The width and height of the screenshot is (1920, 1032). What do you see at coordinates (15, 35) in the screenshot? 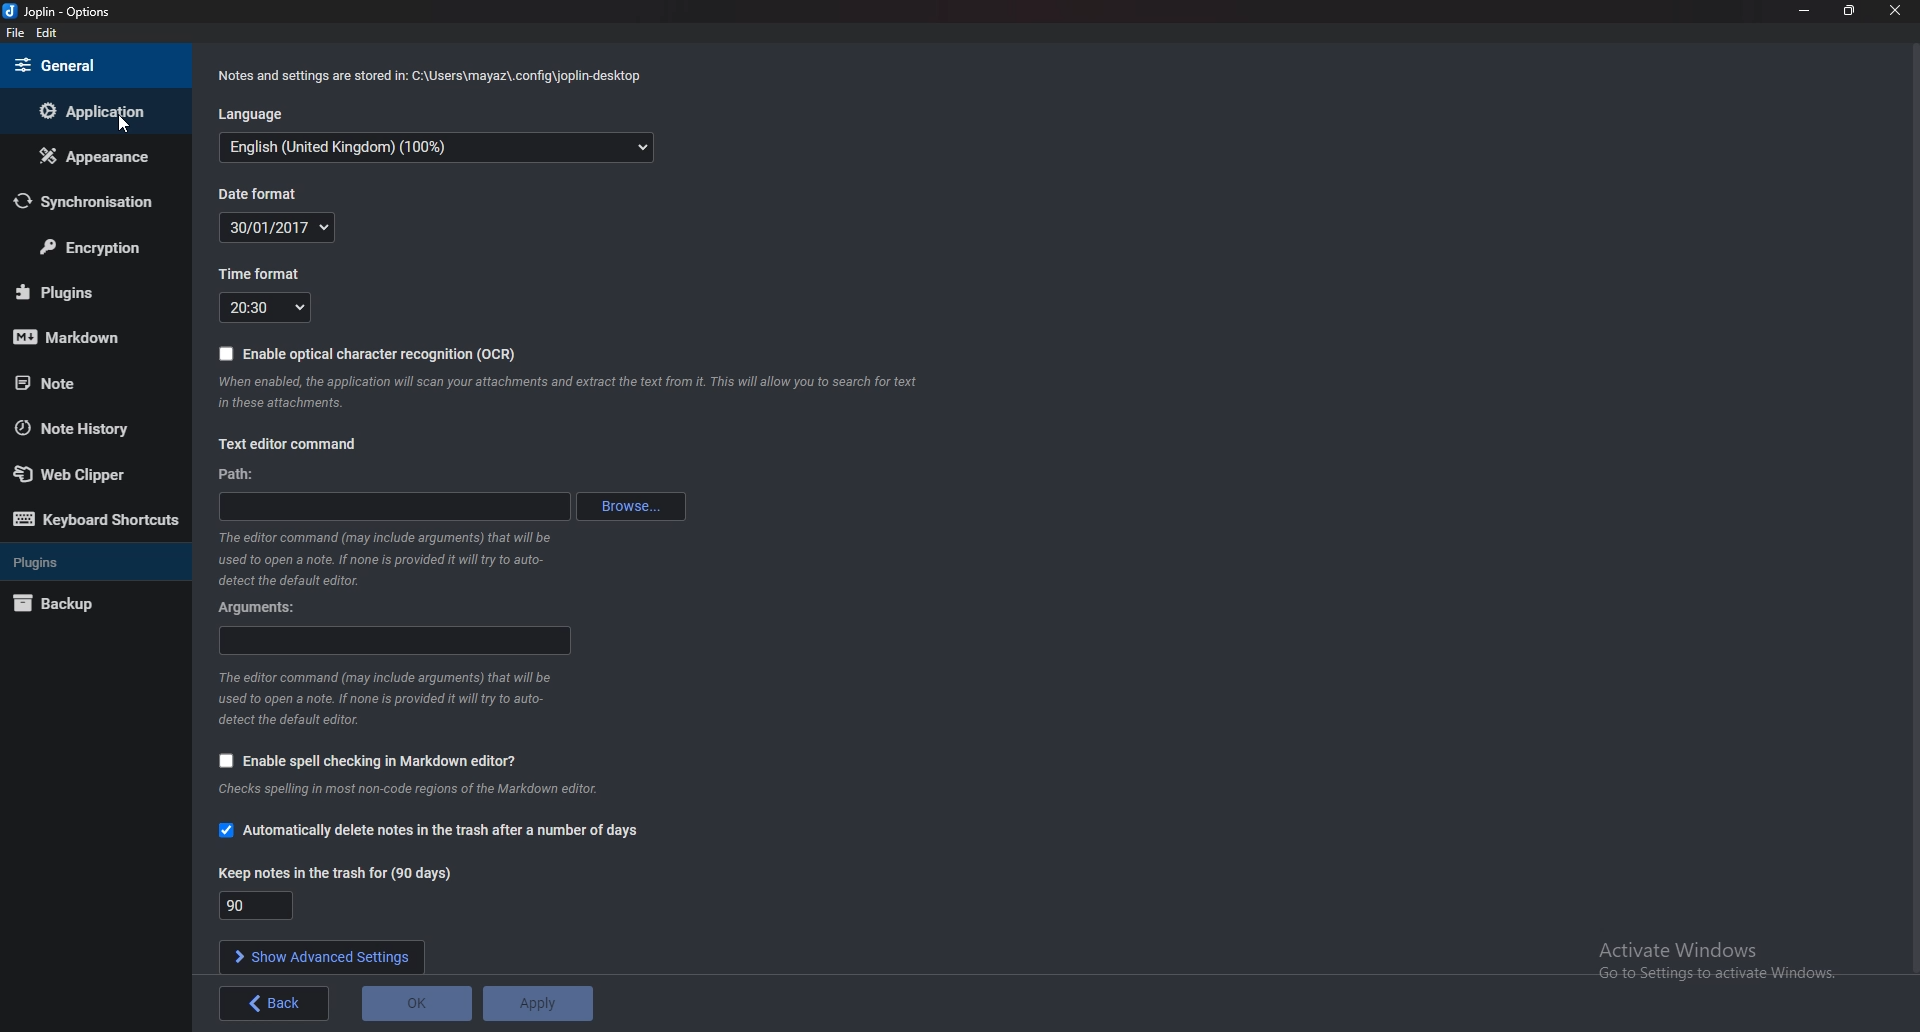
I see `file` at bounding box center [15, 35].